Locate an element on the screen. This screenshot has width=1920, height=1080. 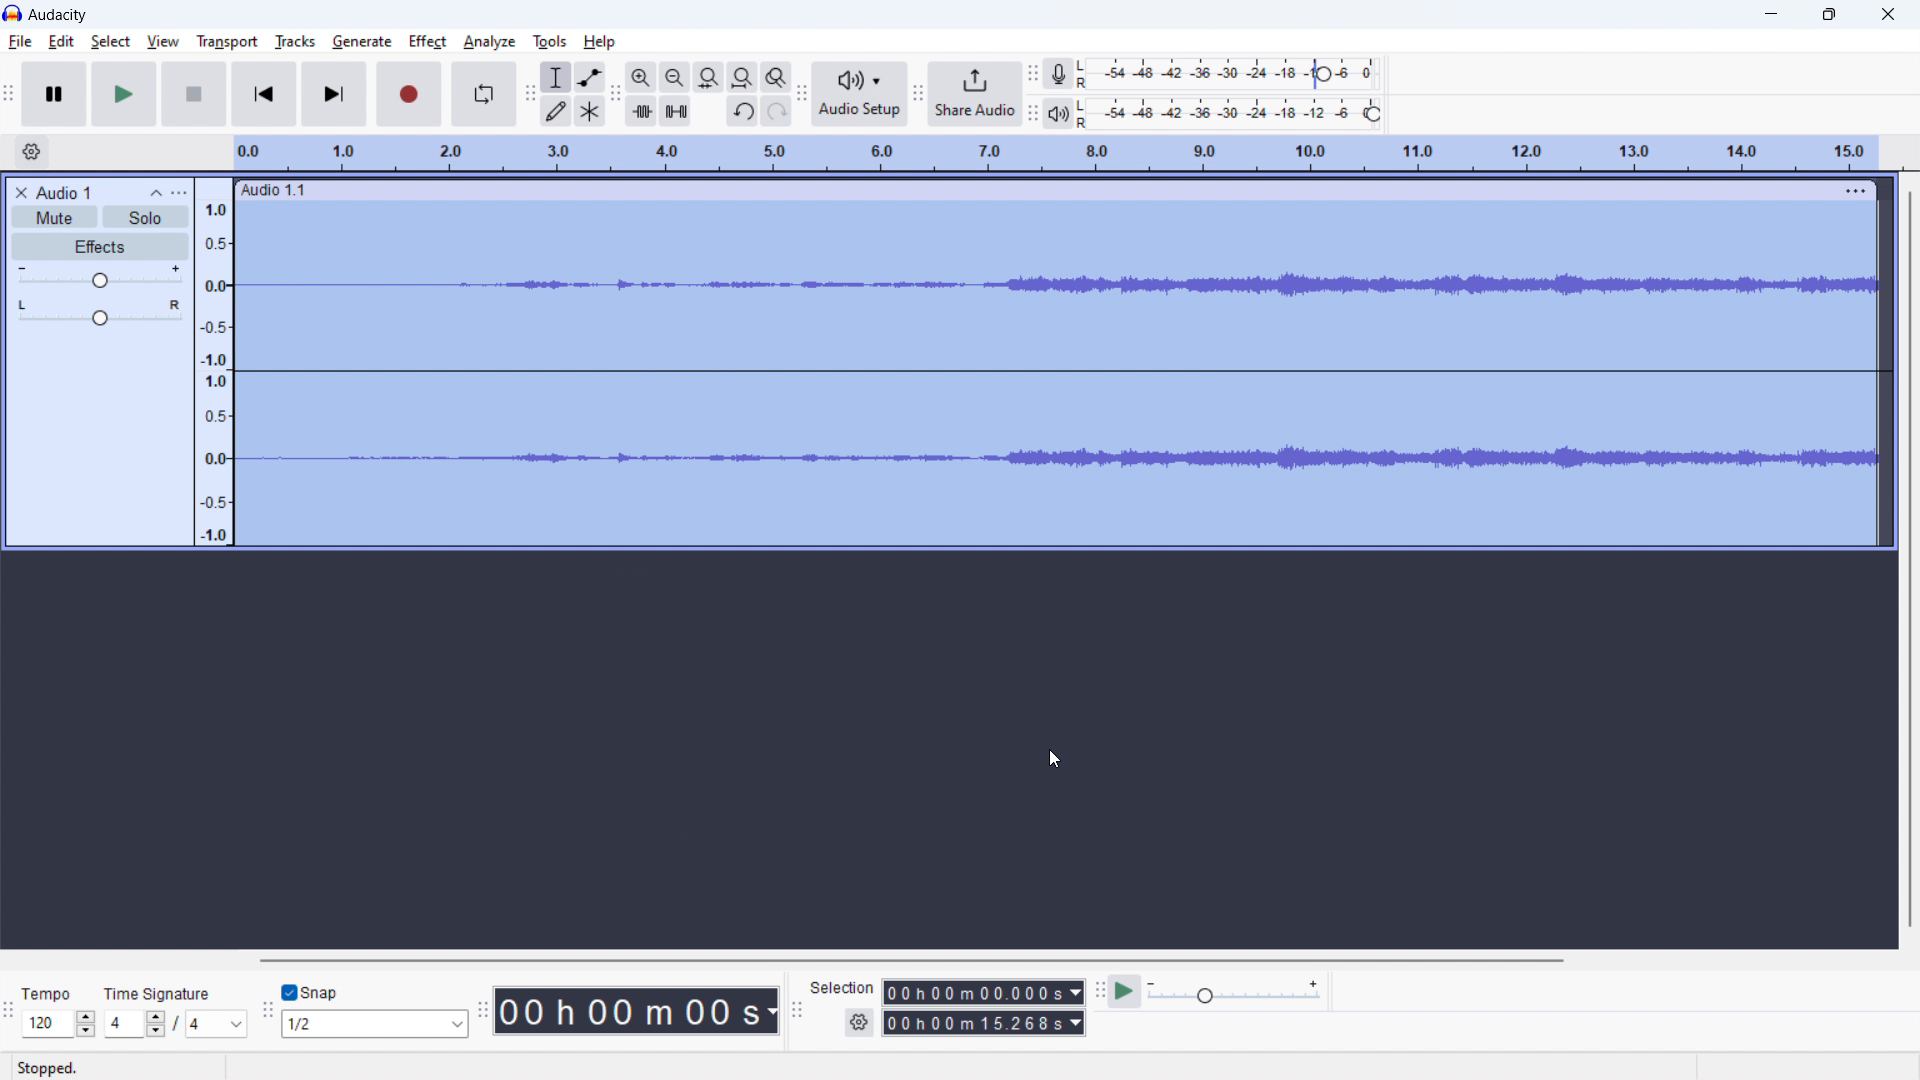
pause is located at coordinates (54, 95).